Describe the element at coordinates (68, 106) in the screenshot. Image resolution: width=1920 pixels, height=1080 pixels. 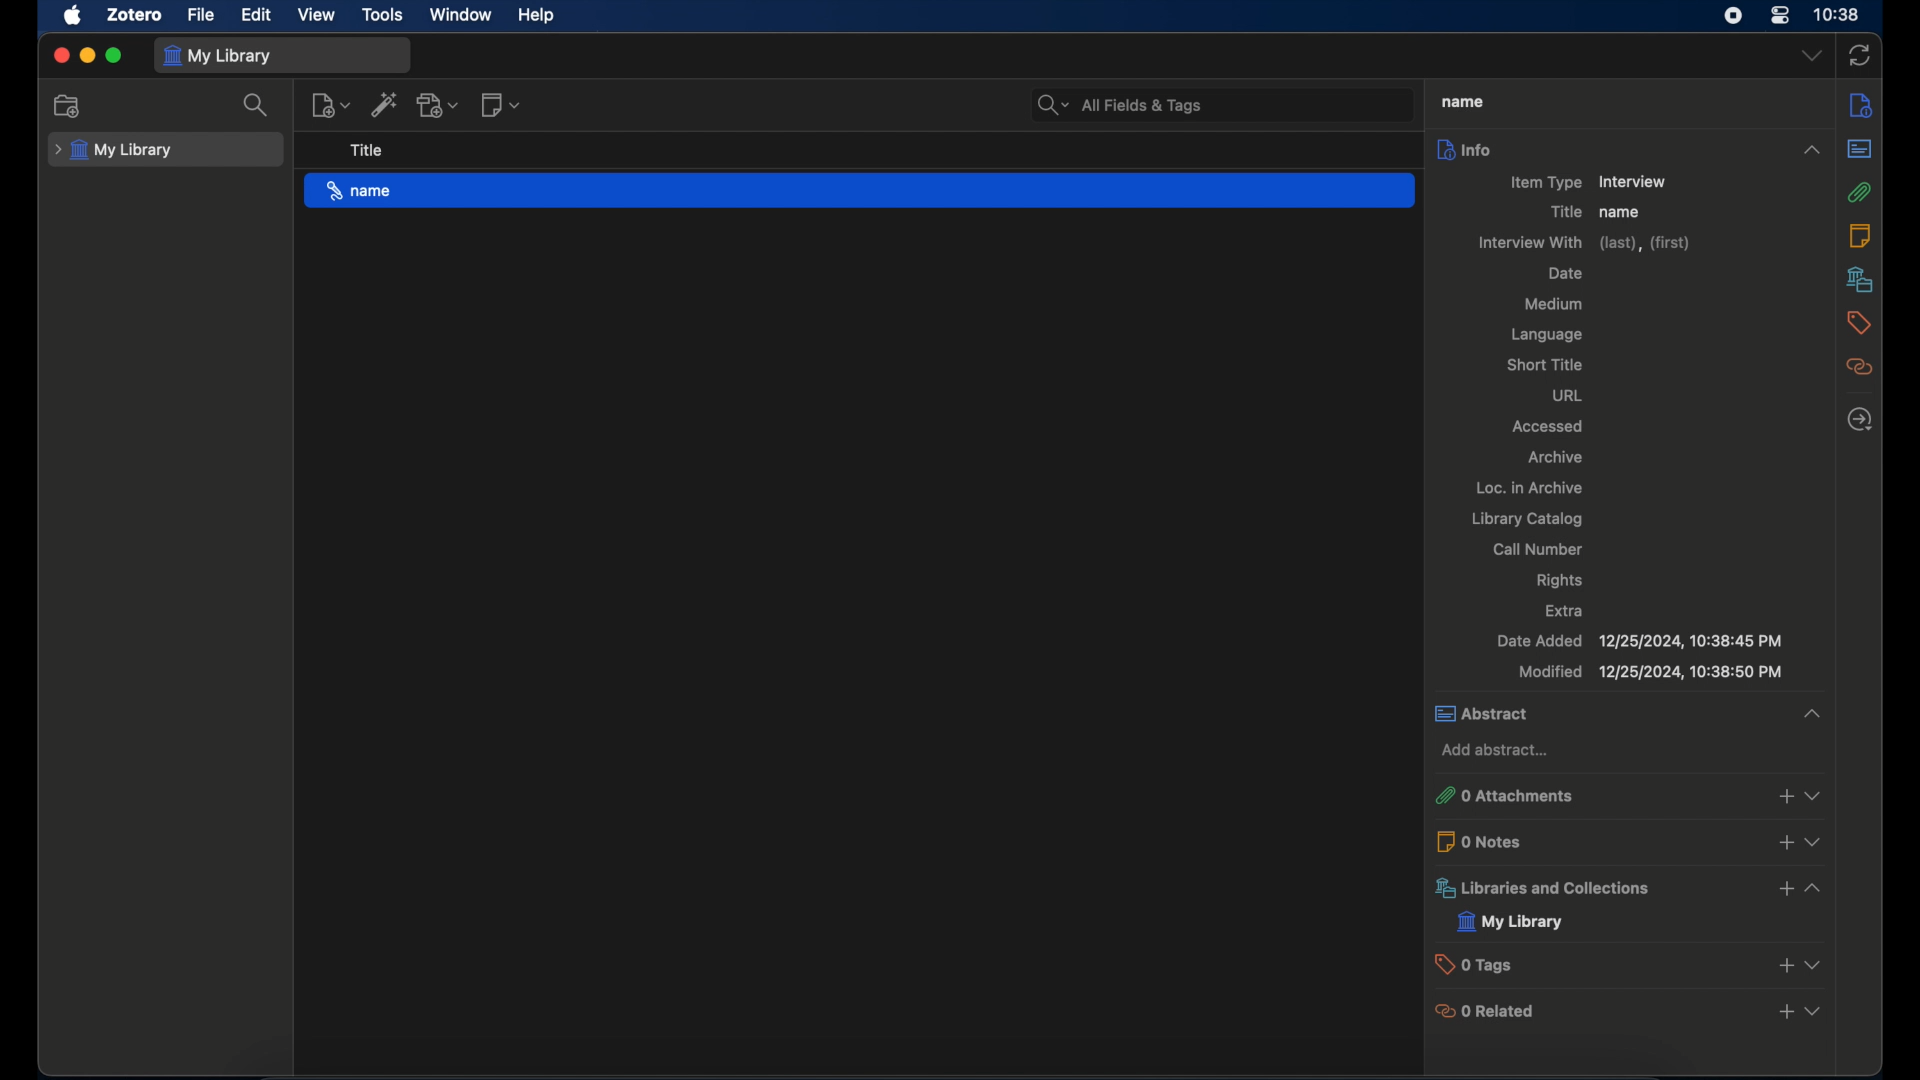
I see `new collection` at that location.